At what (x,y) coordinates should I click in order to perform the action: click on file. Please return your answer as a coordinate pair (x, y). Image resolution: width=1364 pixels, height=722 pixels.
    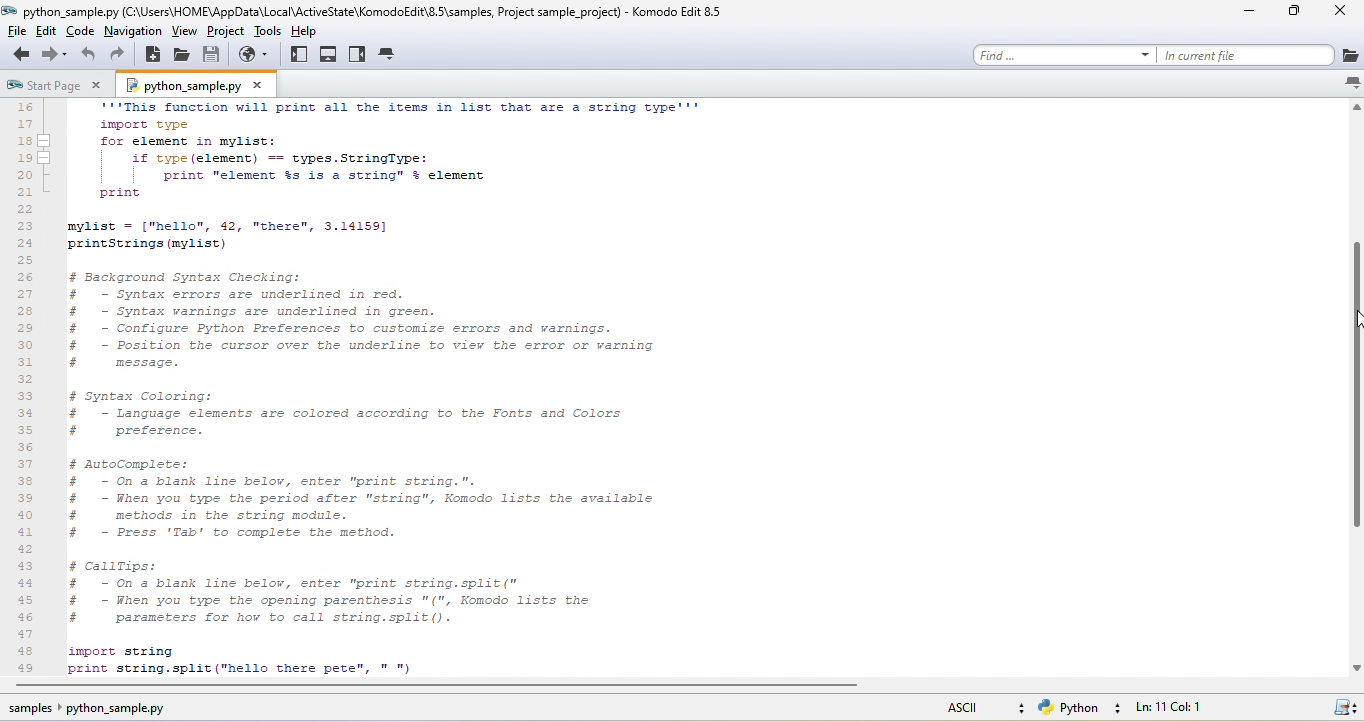
    Looking at the image, I should click on (15, 31).